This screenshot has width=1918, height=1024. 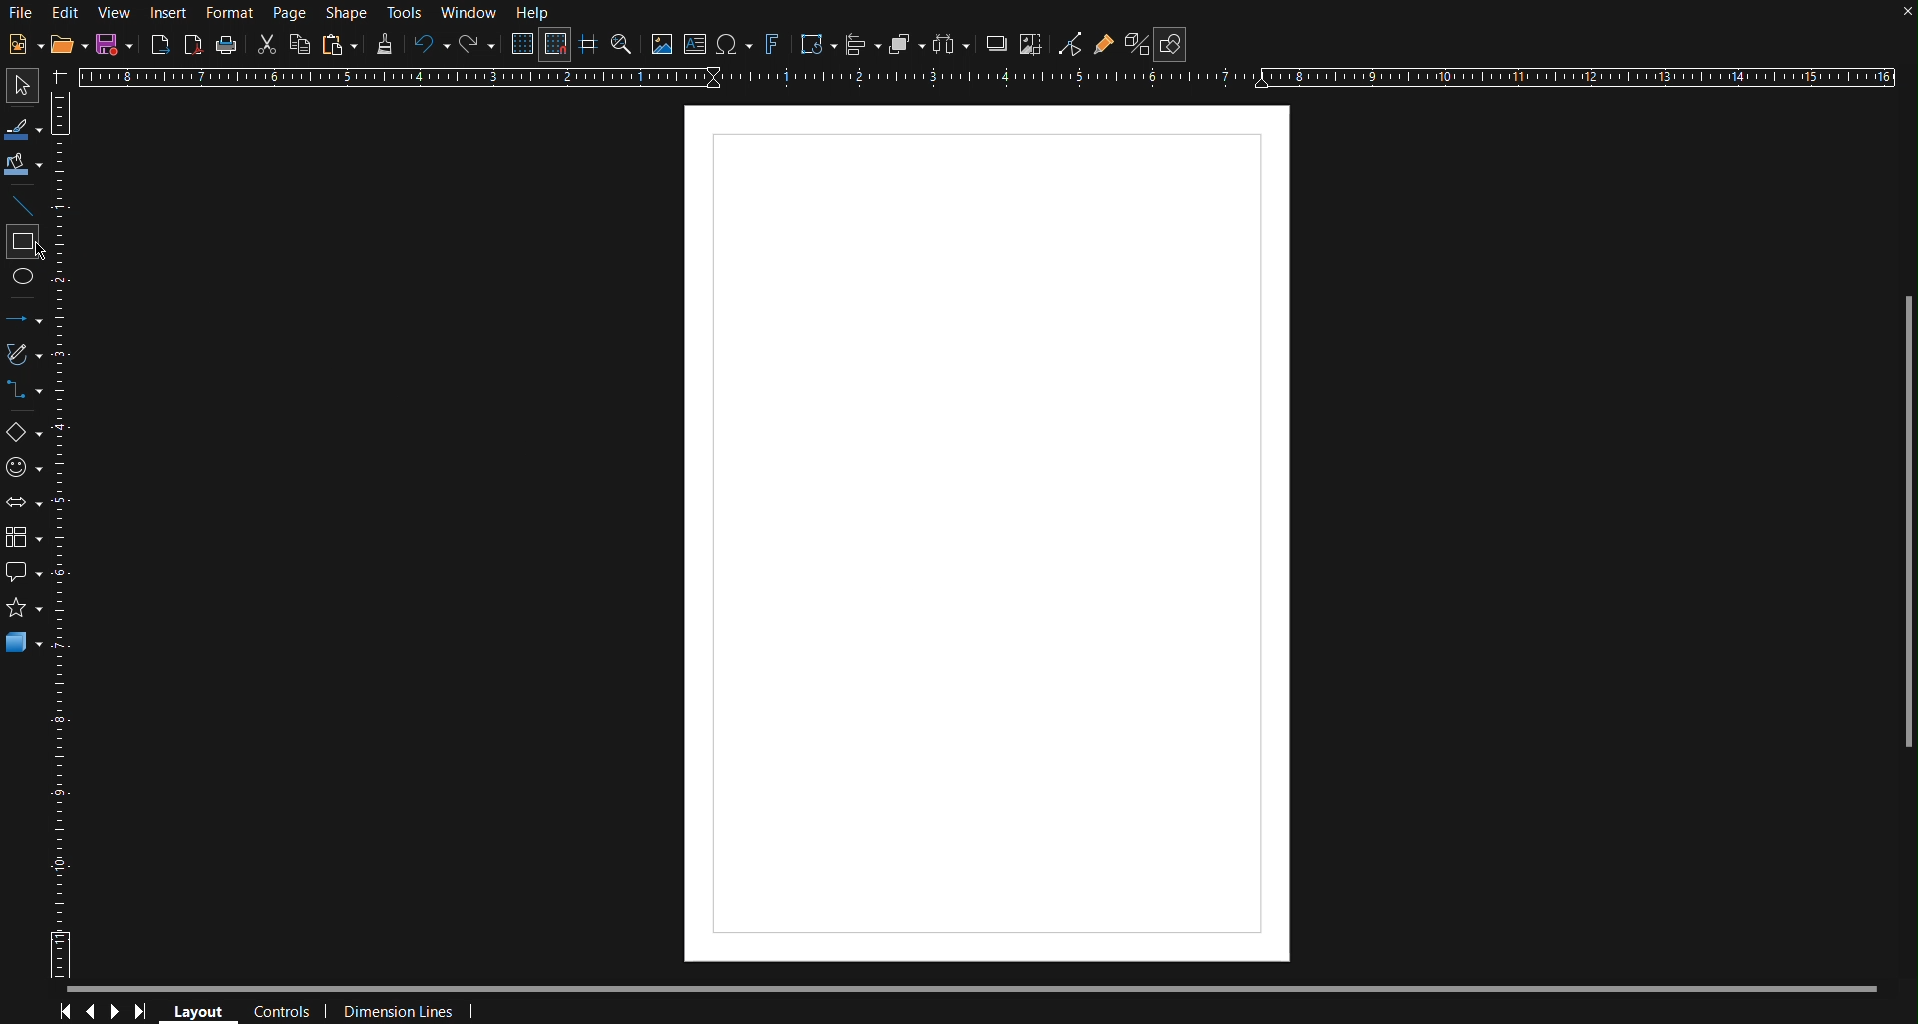 I want to click on Flowchart, so click(x=25, y=540).